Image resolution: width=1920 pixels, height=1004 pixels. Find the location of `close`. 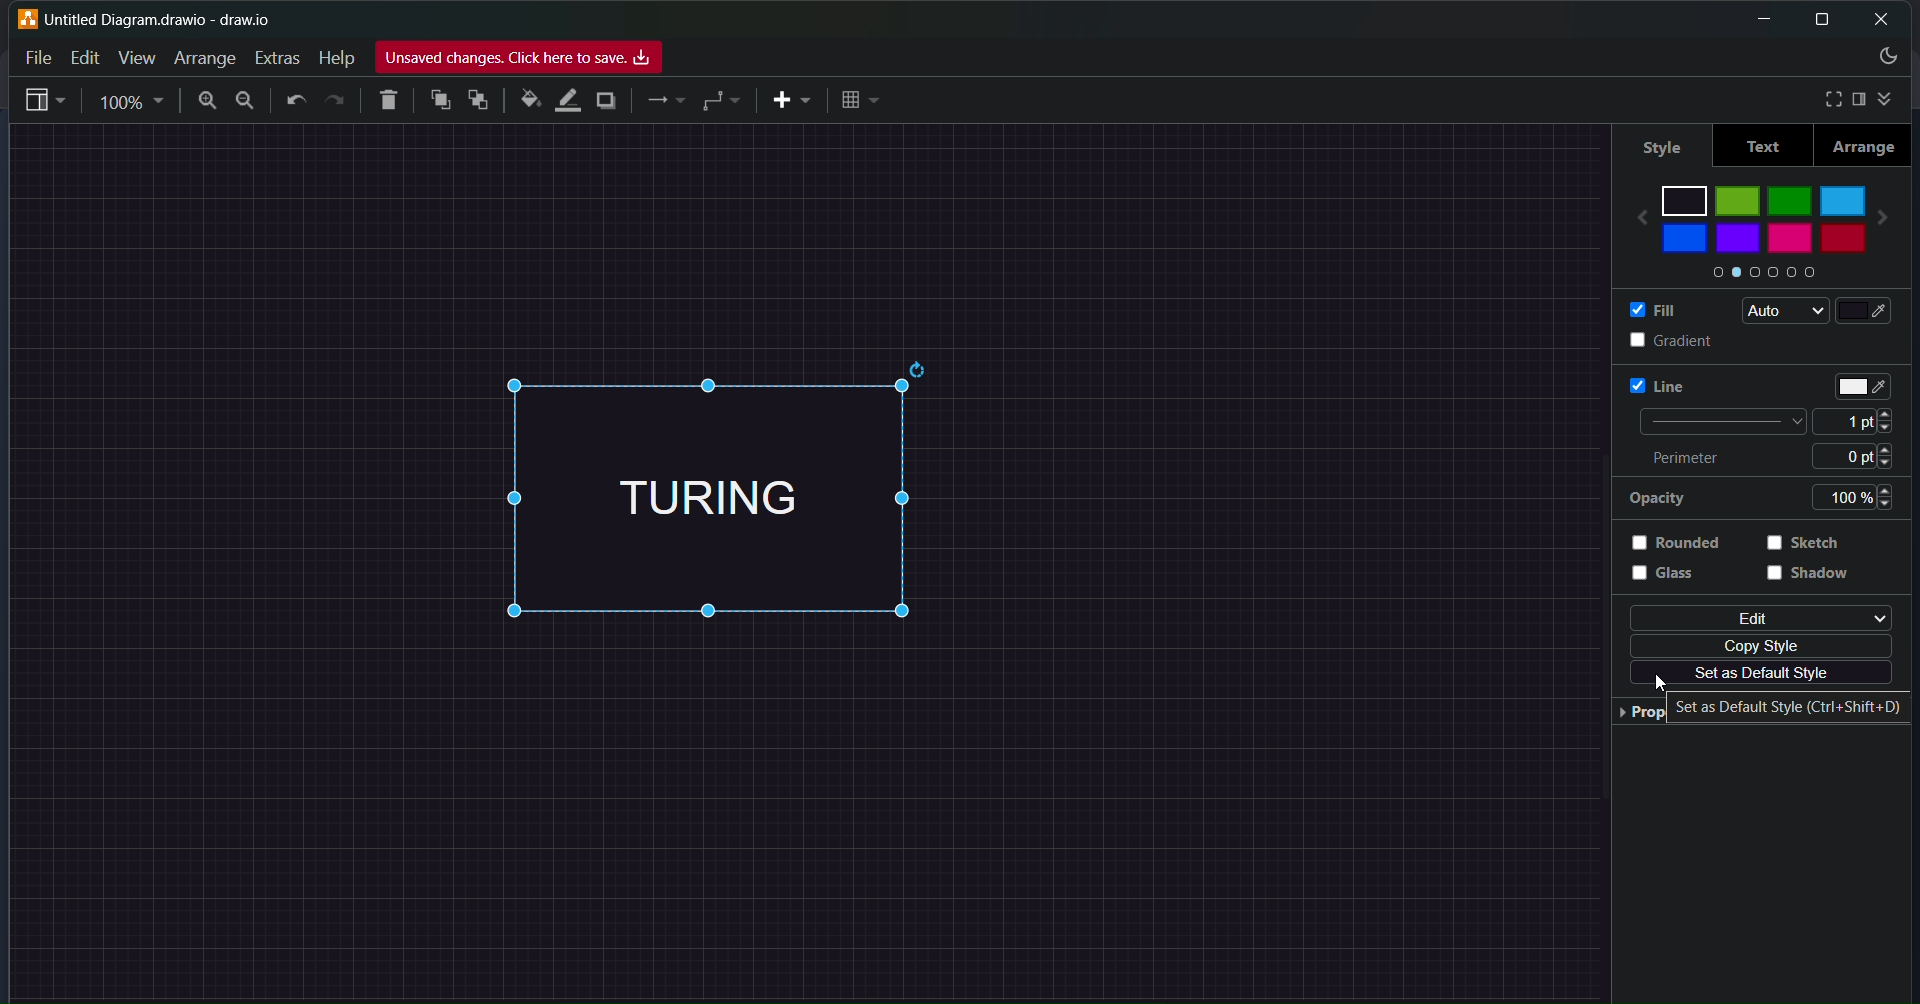

close is located at coordinates (1883, 19).